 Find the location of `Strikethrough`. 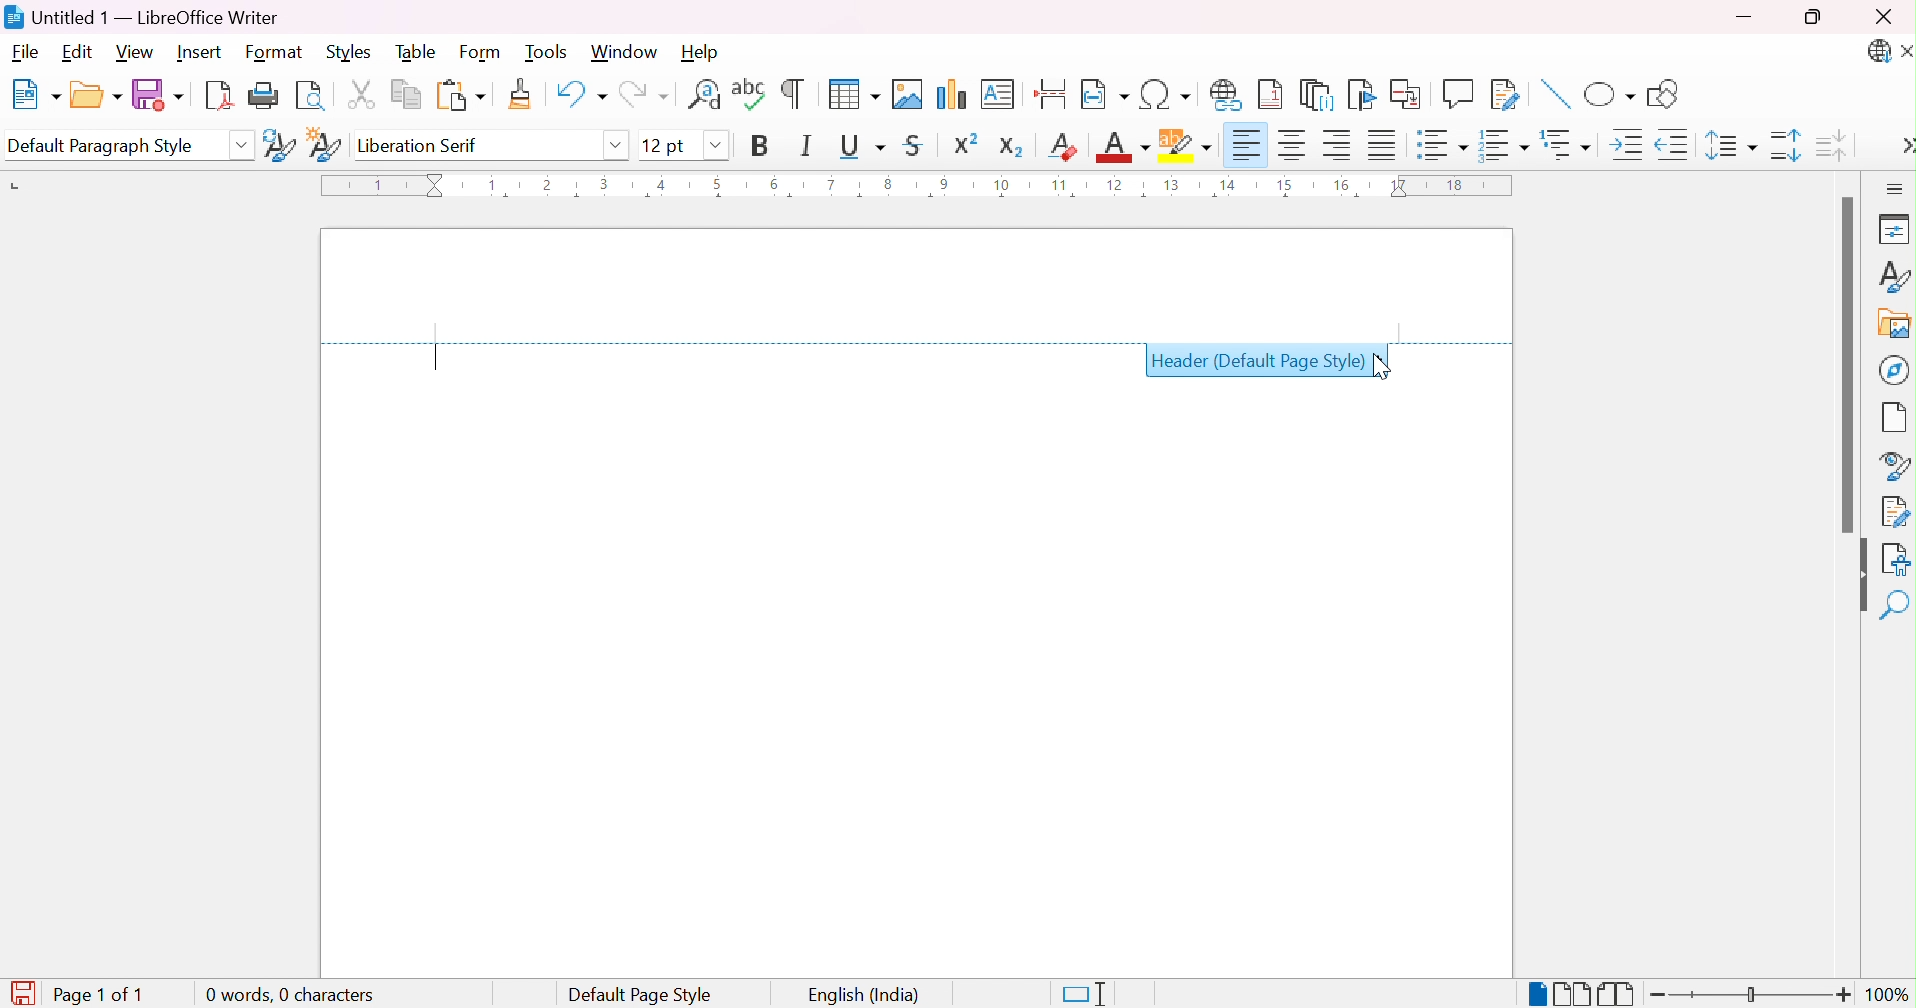

Strikethrough is located at coordinates (915, 145).